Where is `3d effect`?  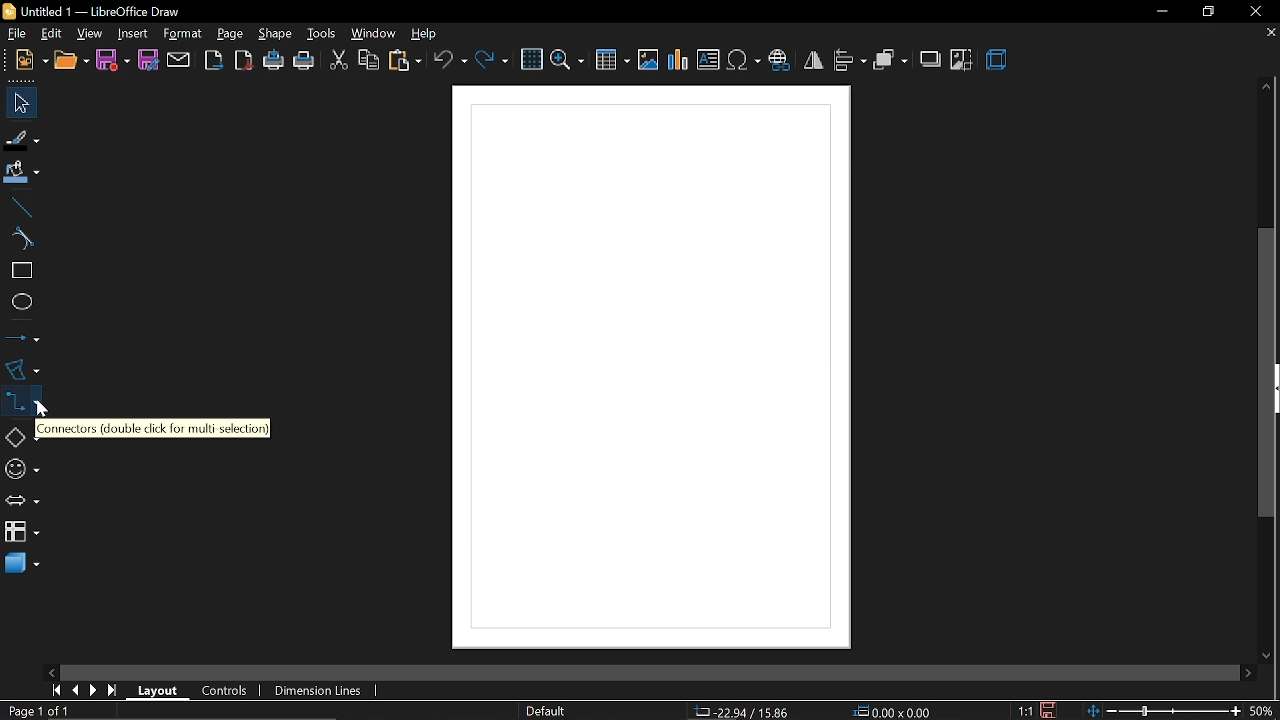
3d effect is located at coordinates (997, 62).